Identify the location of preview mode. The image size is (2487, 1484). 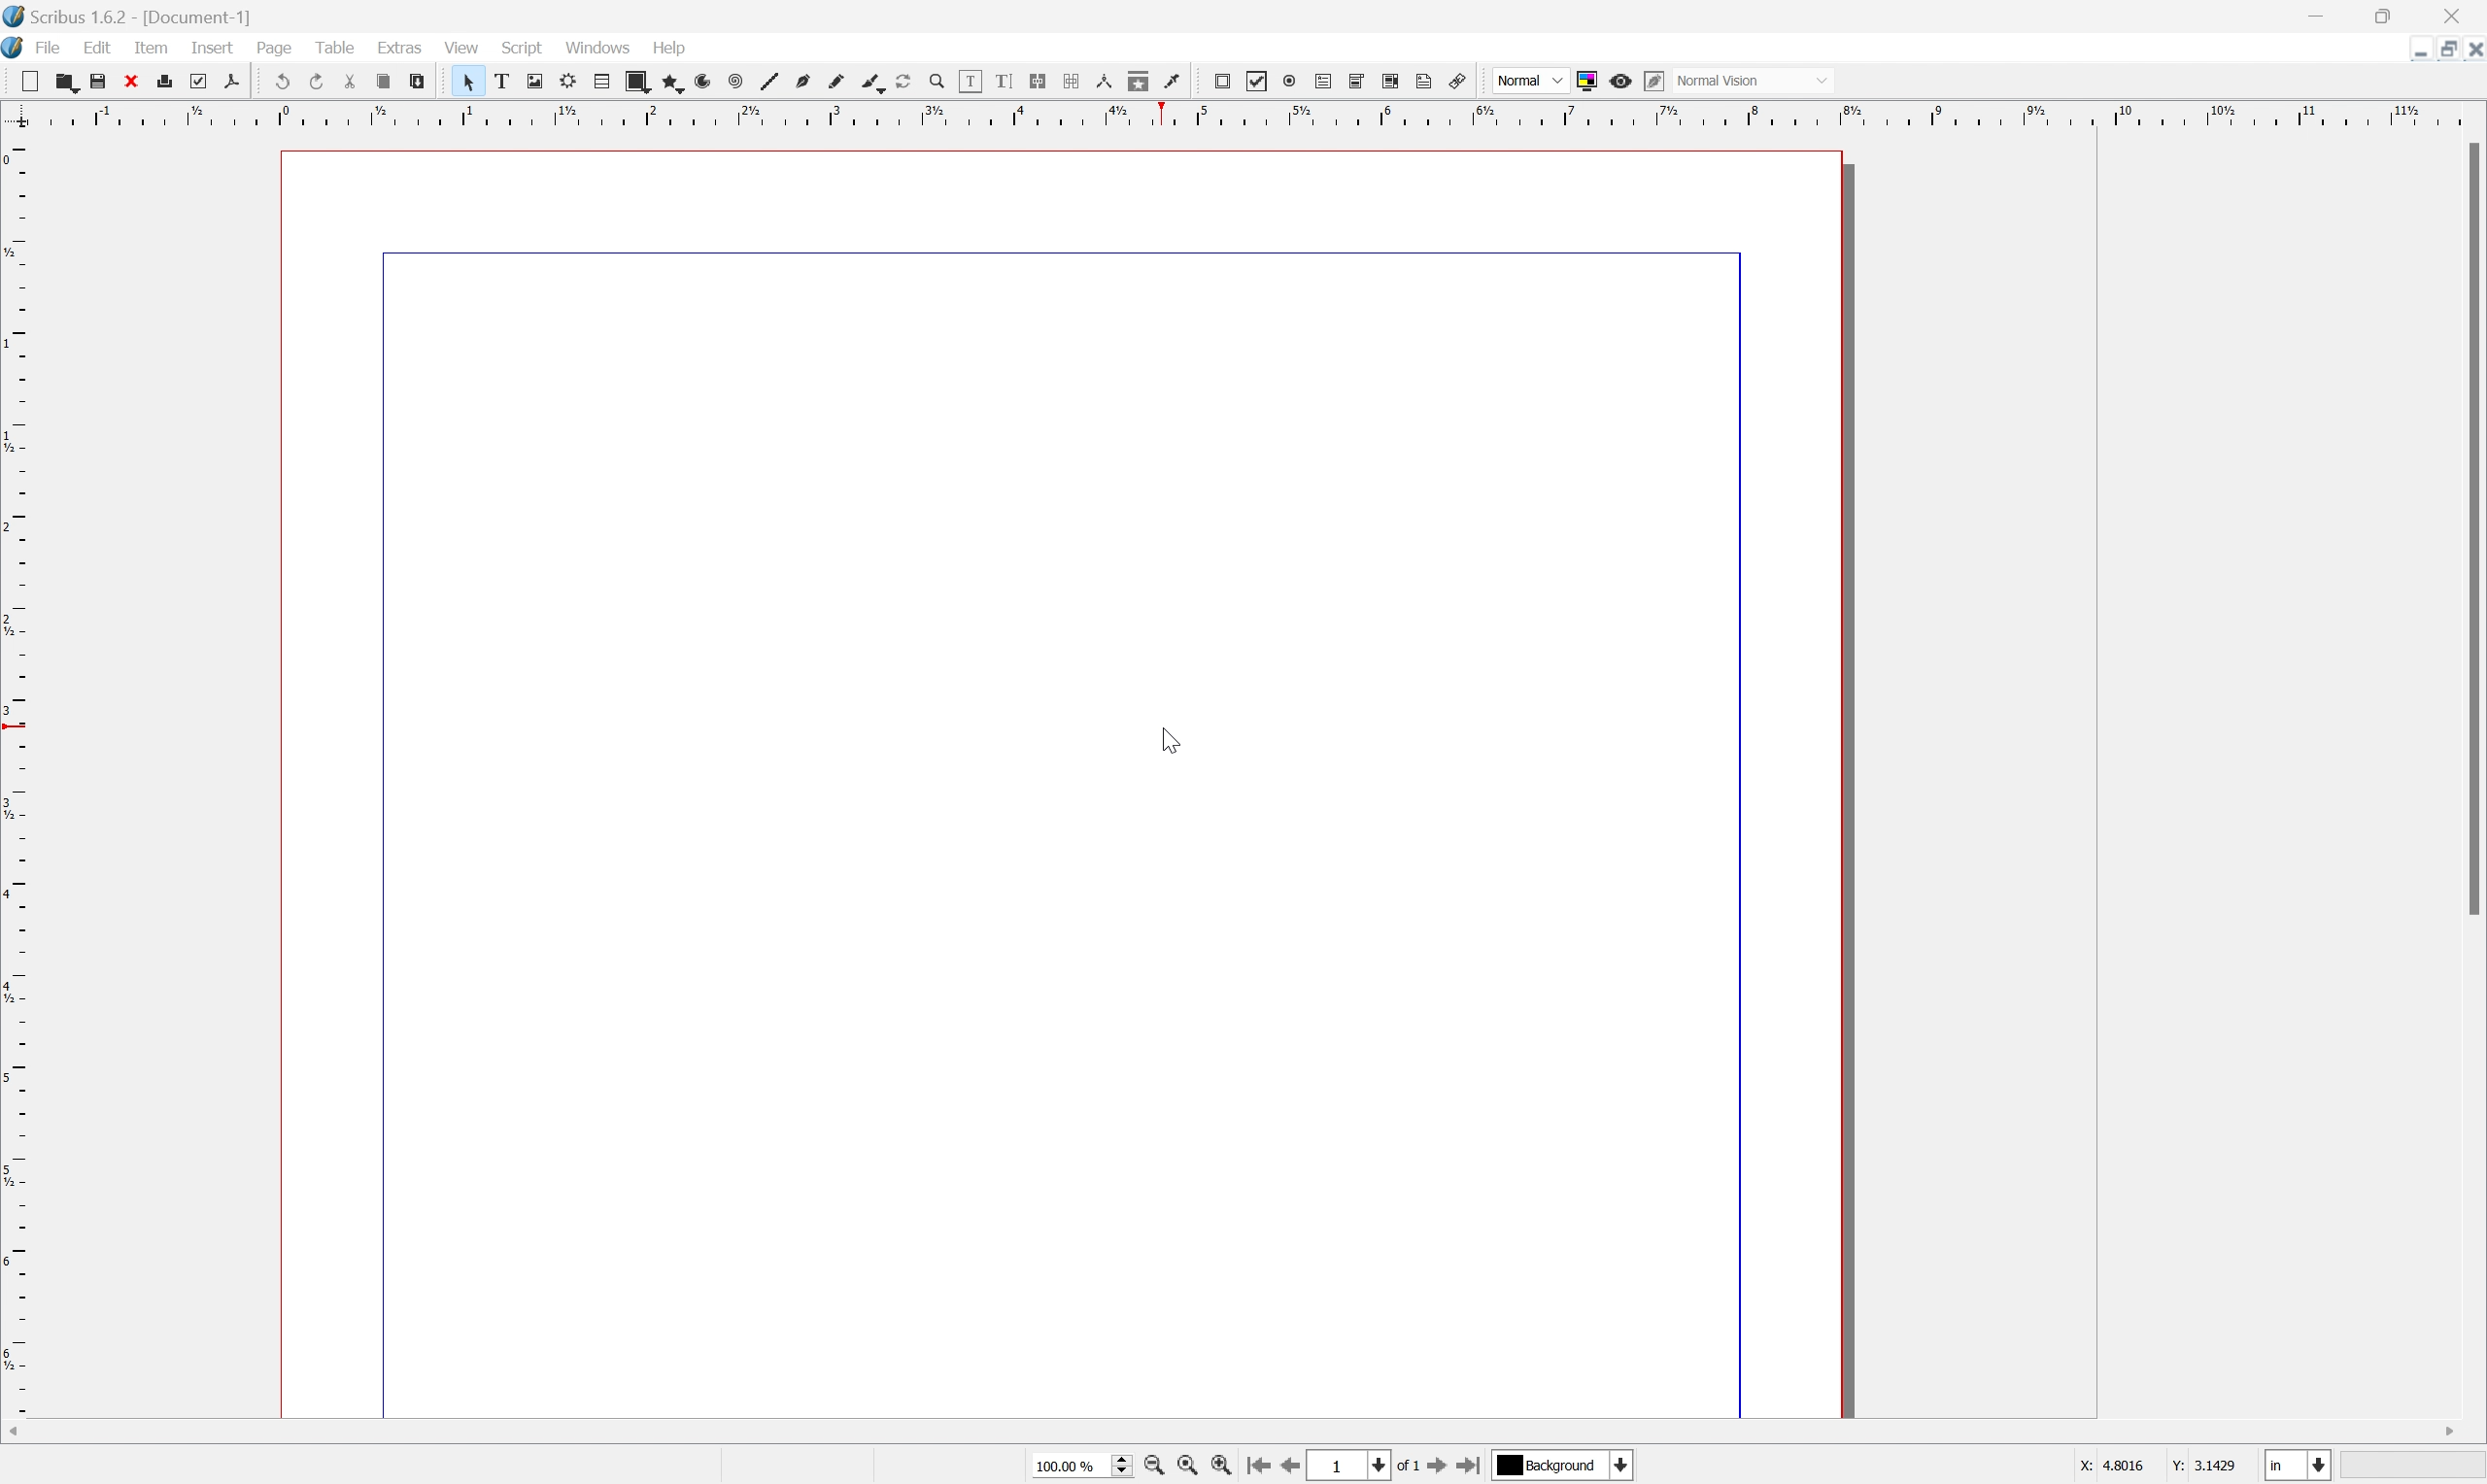
(1621, 81).